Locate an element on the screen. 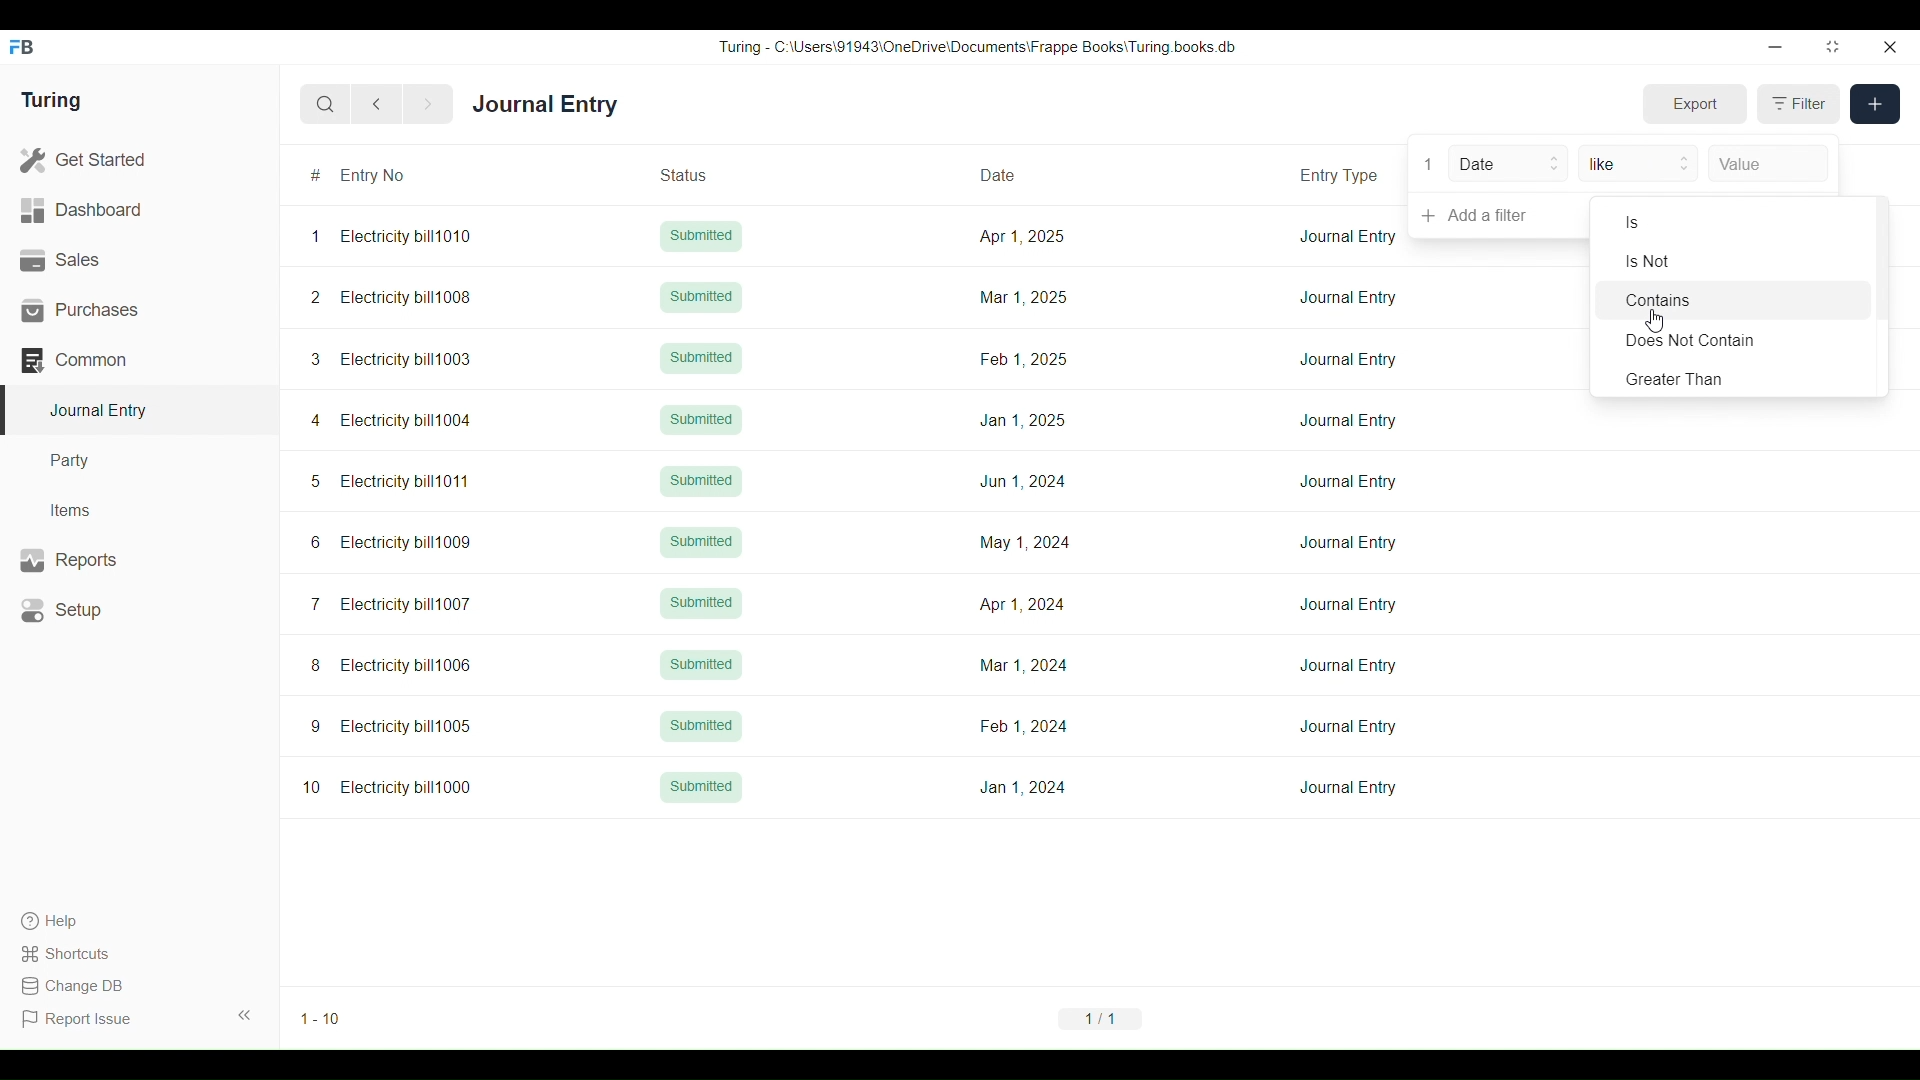 This screenshot has width=1920, height=1080. Mar 1, 2025 is located at coordinates (1021, 297).